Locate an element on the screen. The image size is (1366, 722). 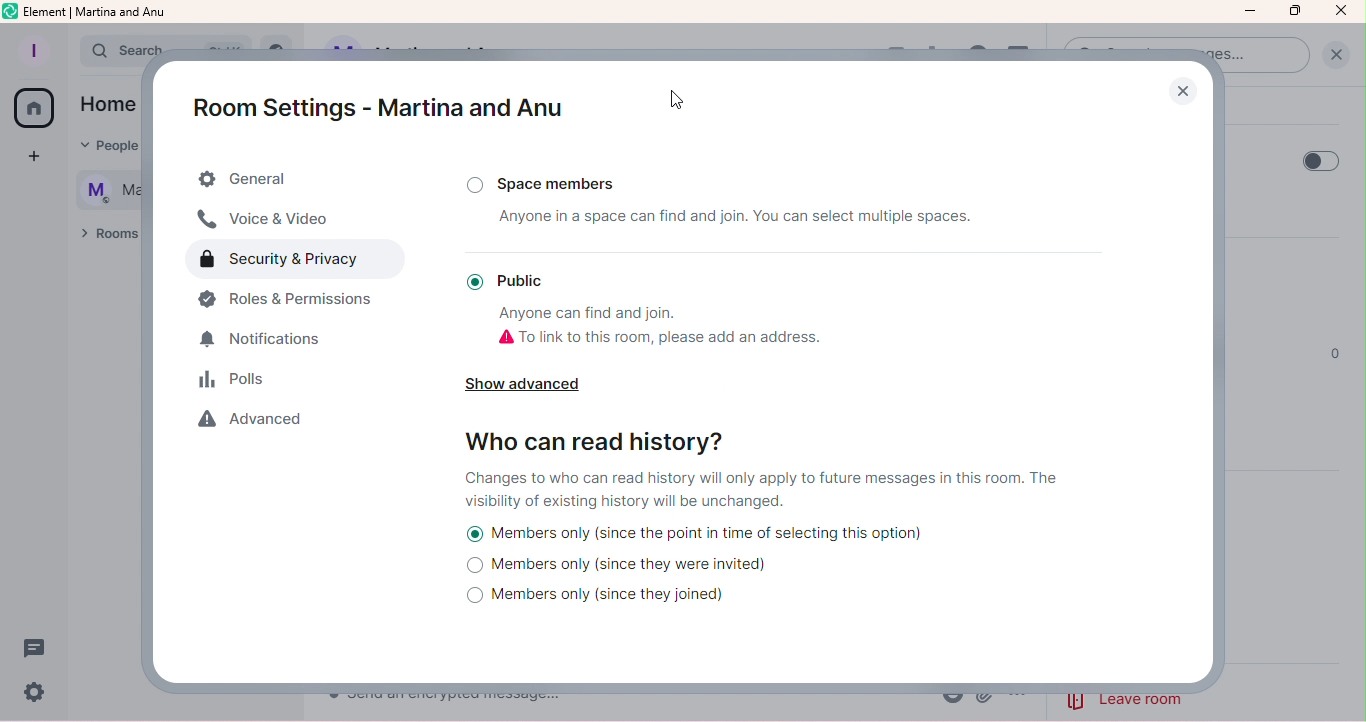
Polls is located at coordinates (243, 381).